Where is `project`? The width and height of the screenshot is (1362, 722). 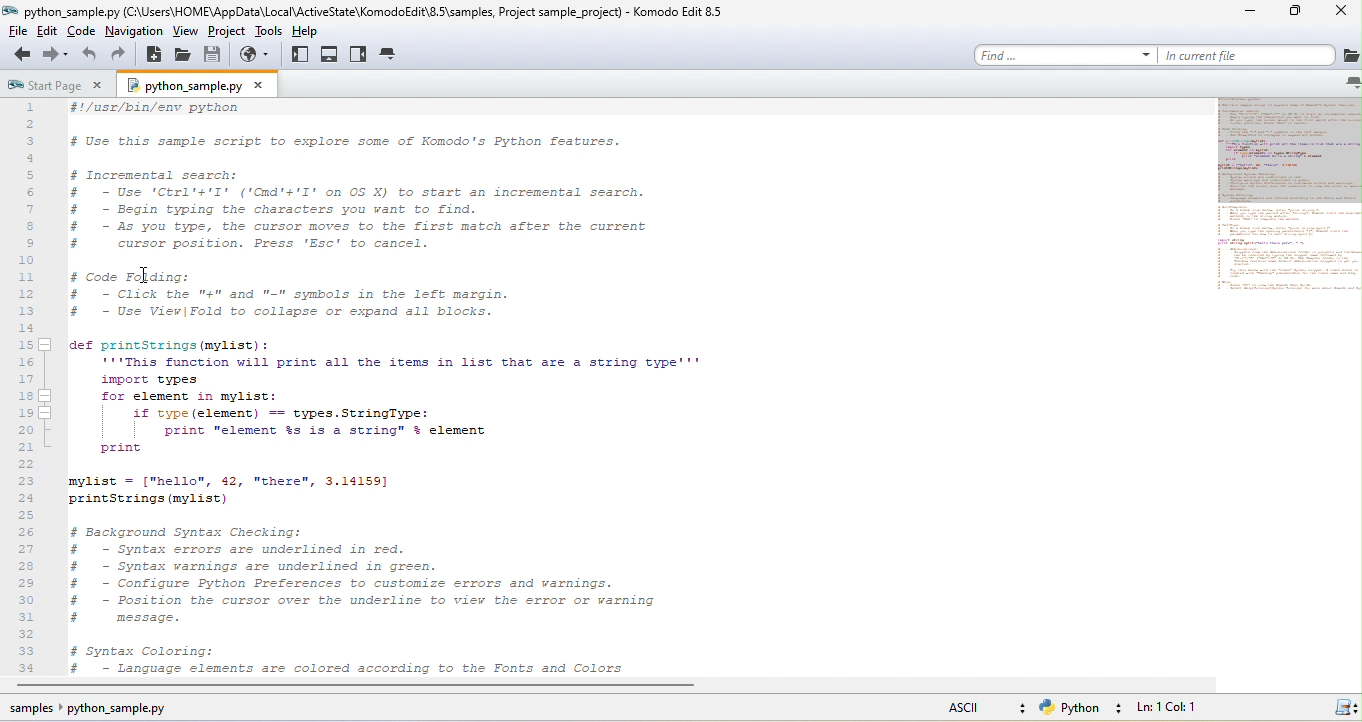
project is located at coordinates (234, 35).